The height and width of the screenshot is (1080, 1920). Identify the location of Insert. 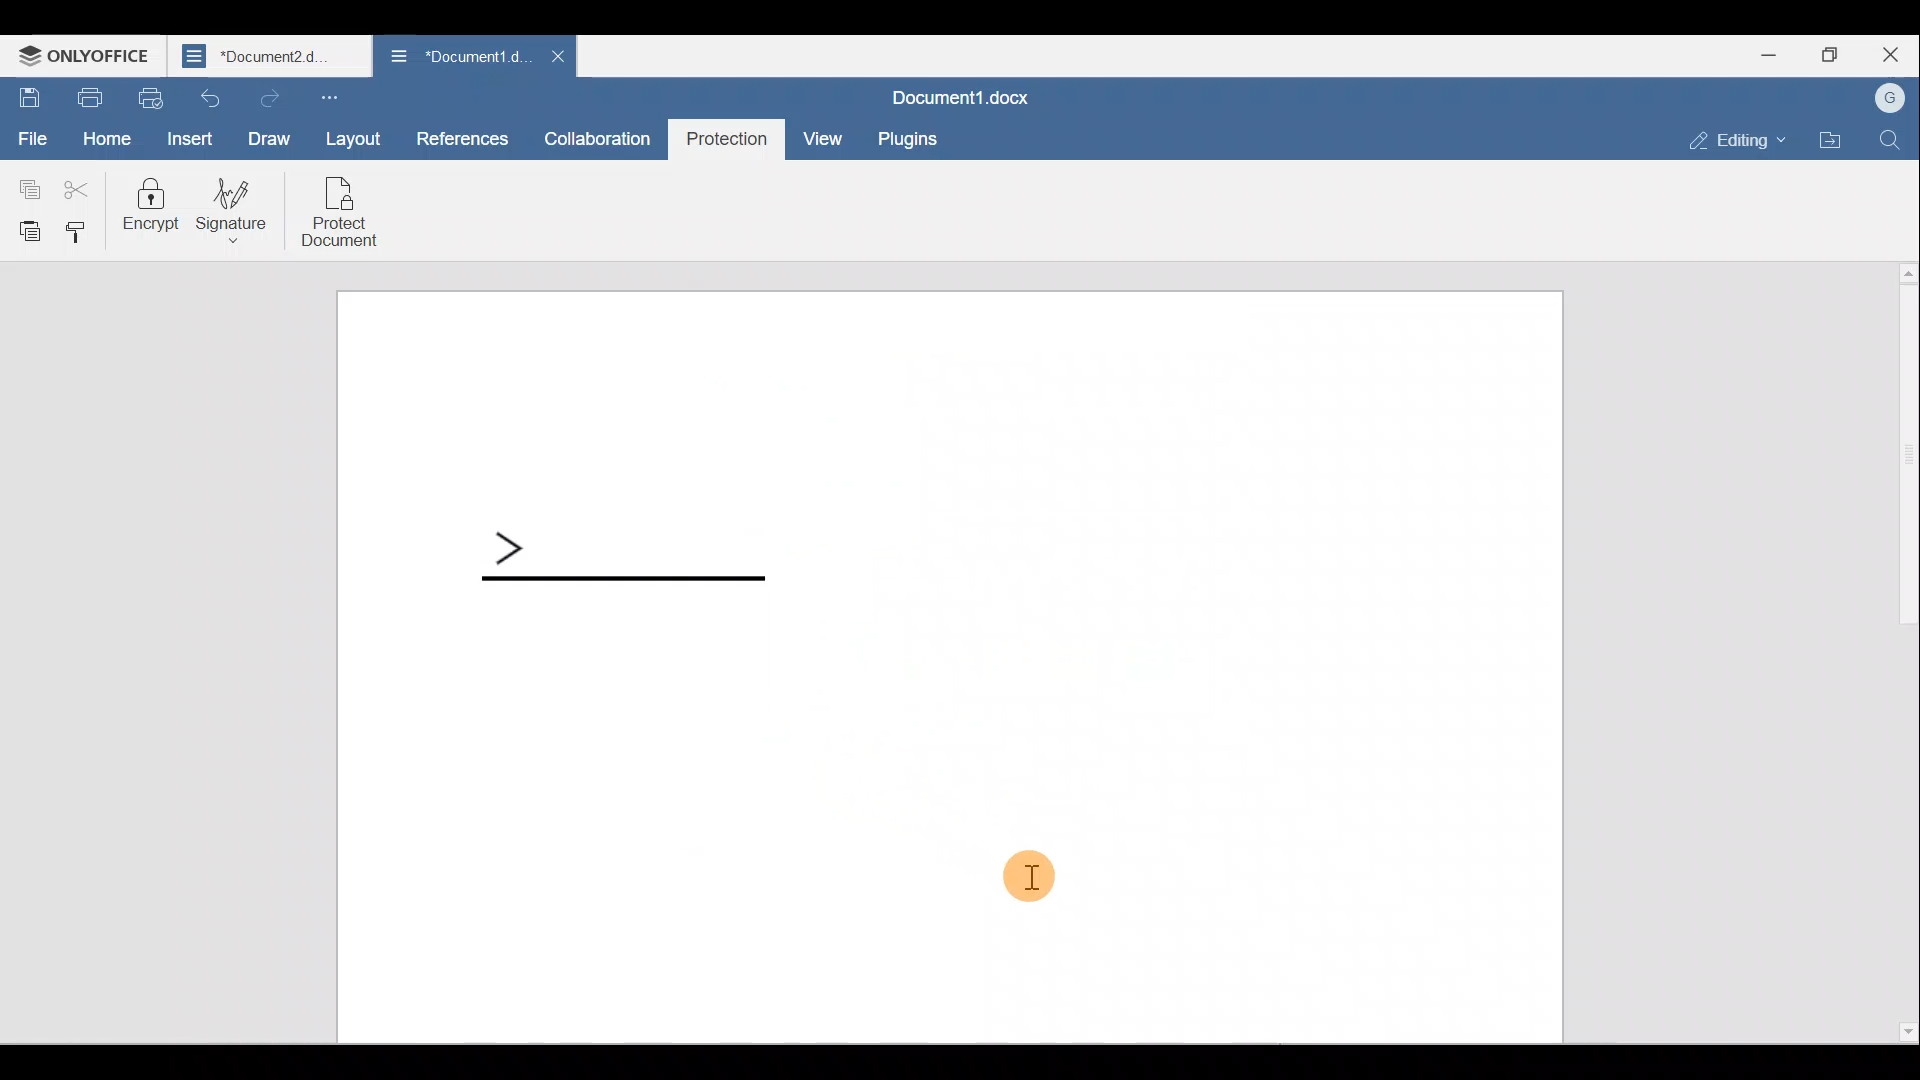
(193, 138).